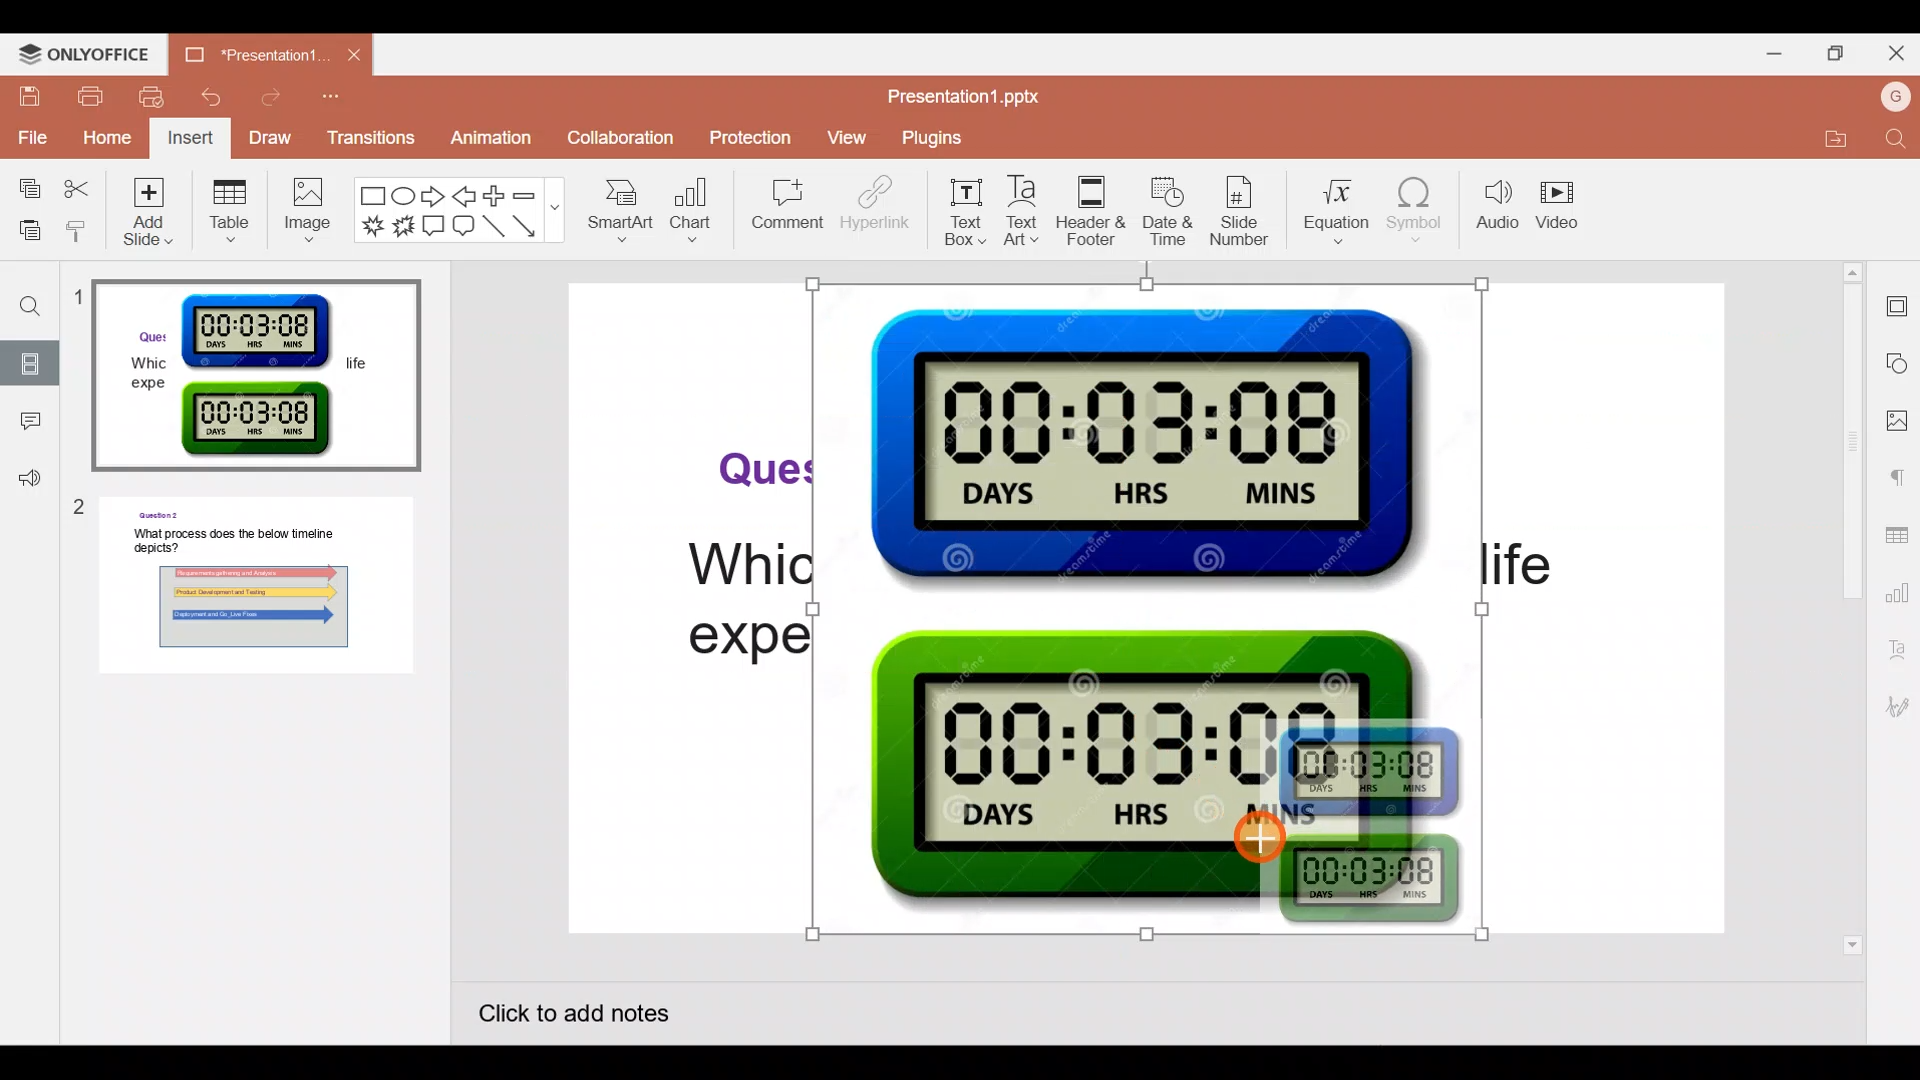  Describe the element at coordinates (95, 55) in the screenshot. I see `ONLYOFFICE` at that location.